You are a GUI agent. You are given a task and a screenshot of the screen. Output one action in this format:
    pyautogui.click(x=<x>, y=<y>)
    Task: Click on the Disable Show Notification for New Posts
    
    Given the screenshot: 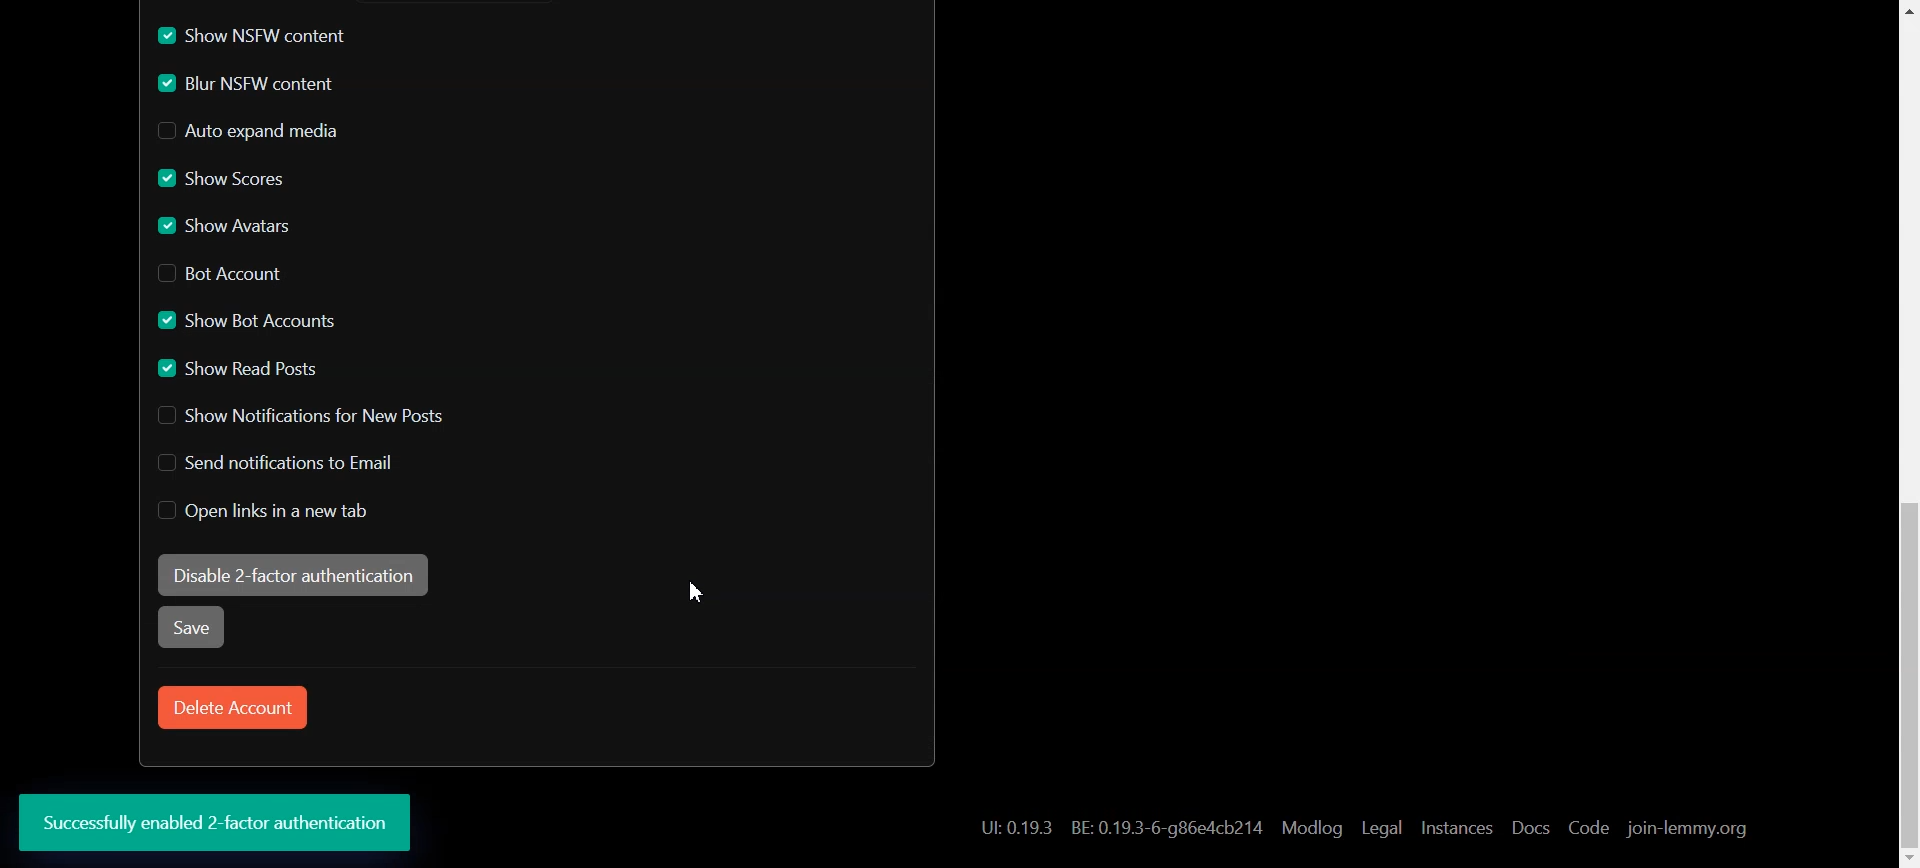 What is the action you would take?
    pyautogui.click(x=303, y=416)
    